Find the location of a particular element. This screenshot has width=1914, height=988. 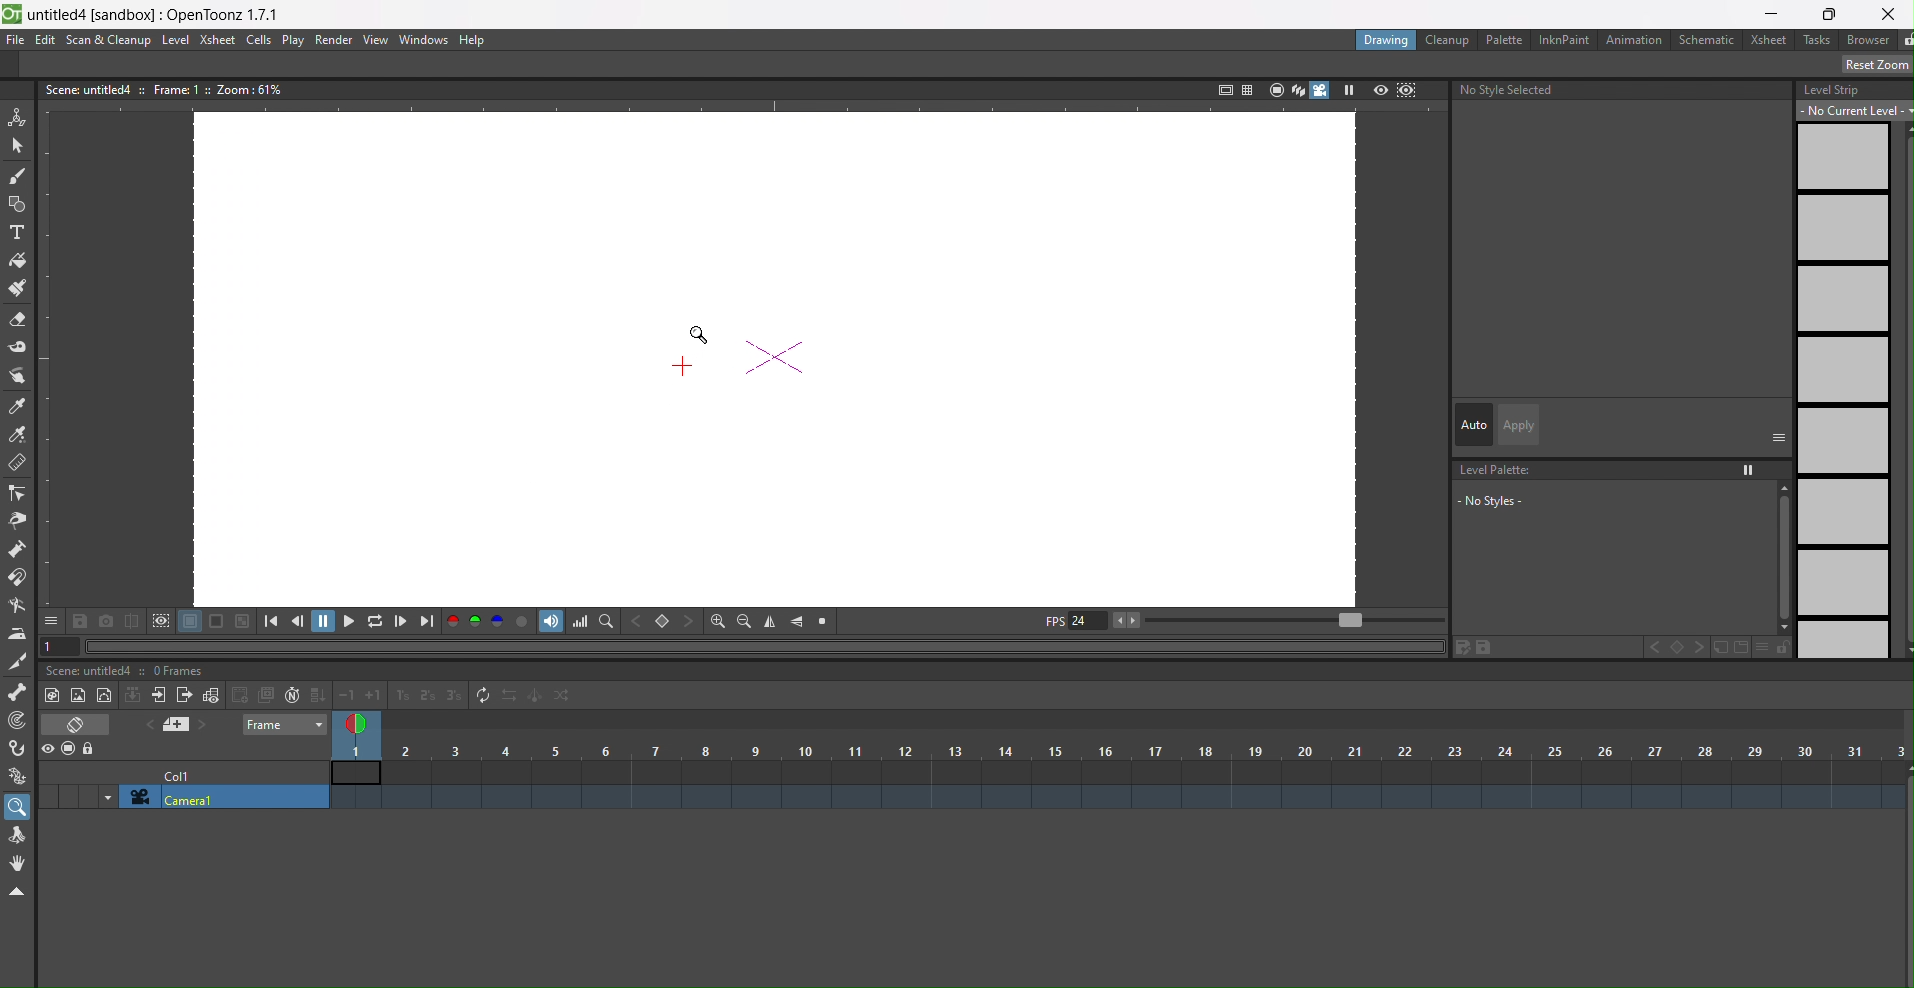

level palette is located at coordinates (1620, 506).